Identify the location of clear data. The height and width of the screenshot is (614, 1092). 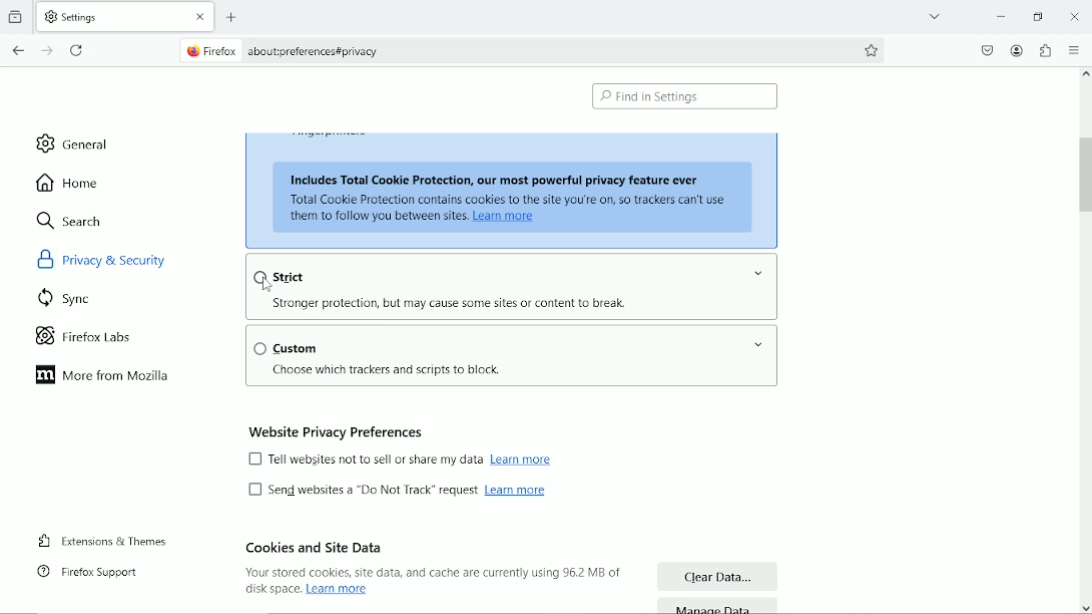
(718, 577).